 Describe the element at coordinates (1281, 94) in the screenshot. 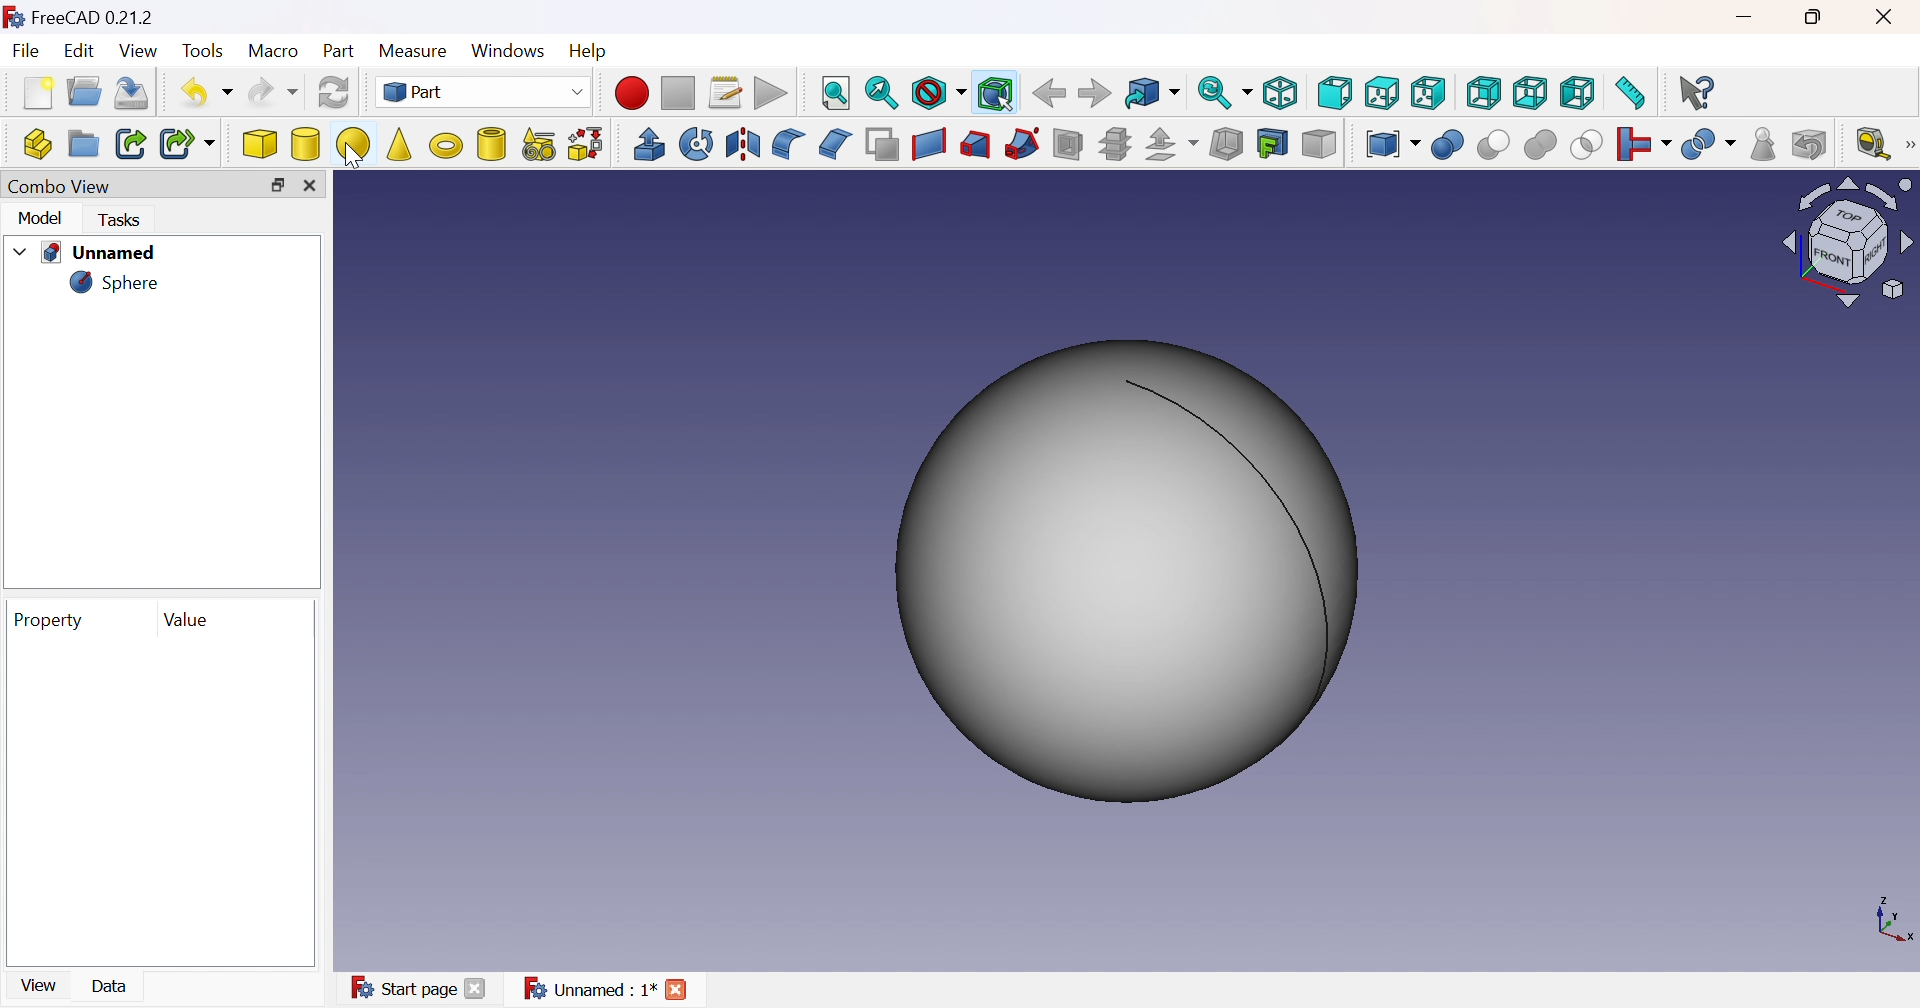

I see `Isometric` at that location.